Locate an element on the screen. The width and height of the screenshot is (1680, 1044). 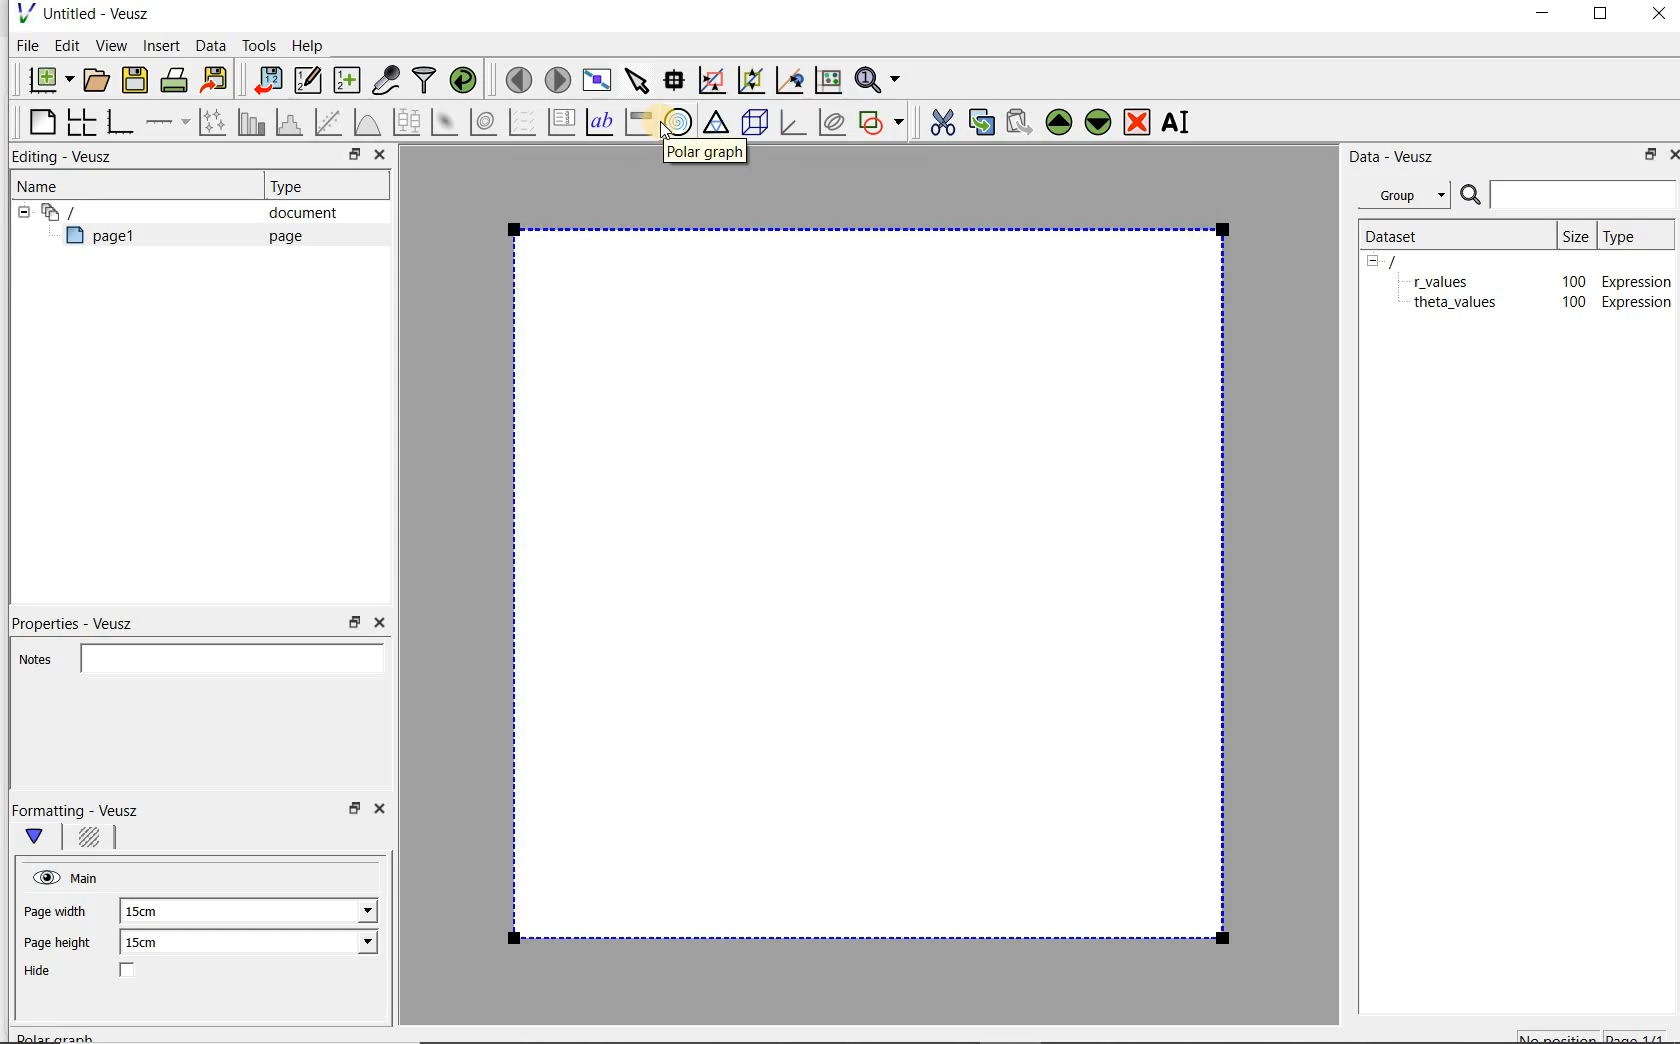
plot a function is located at coordinates (366, 122).